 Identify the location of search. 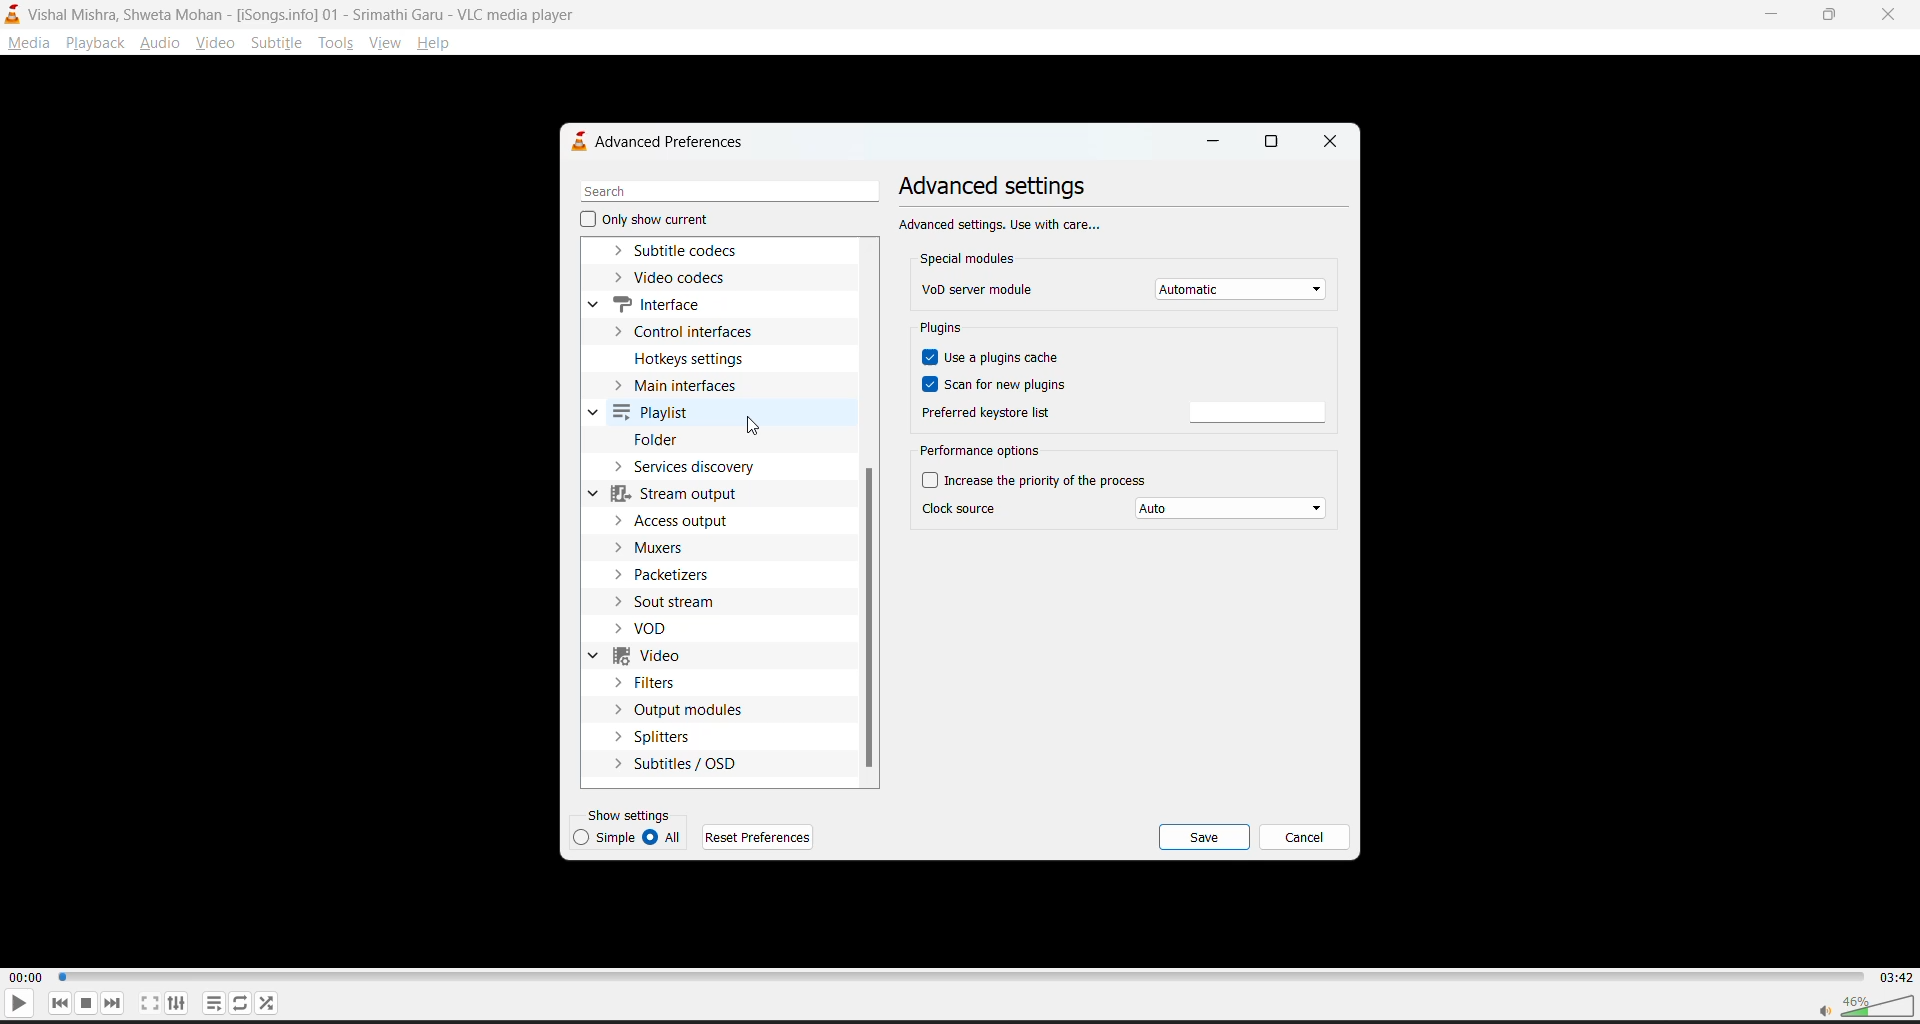
(728, 192).